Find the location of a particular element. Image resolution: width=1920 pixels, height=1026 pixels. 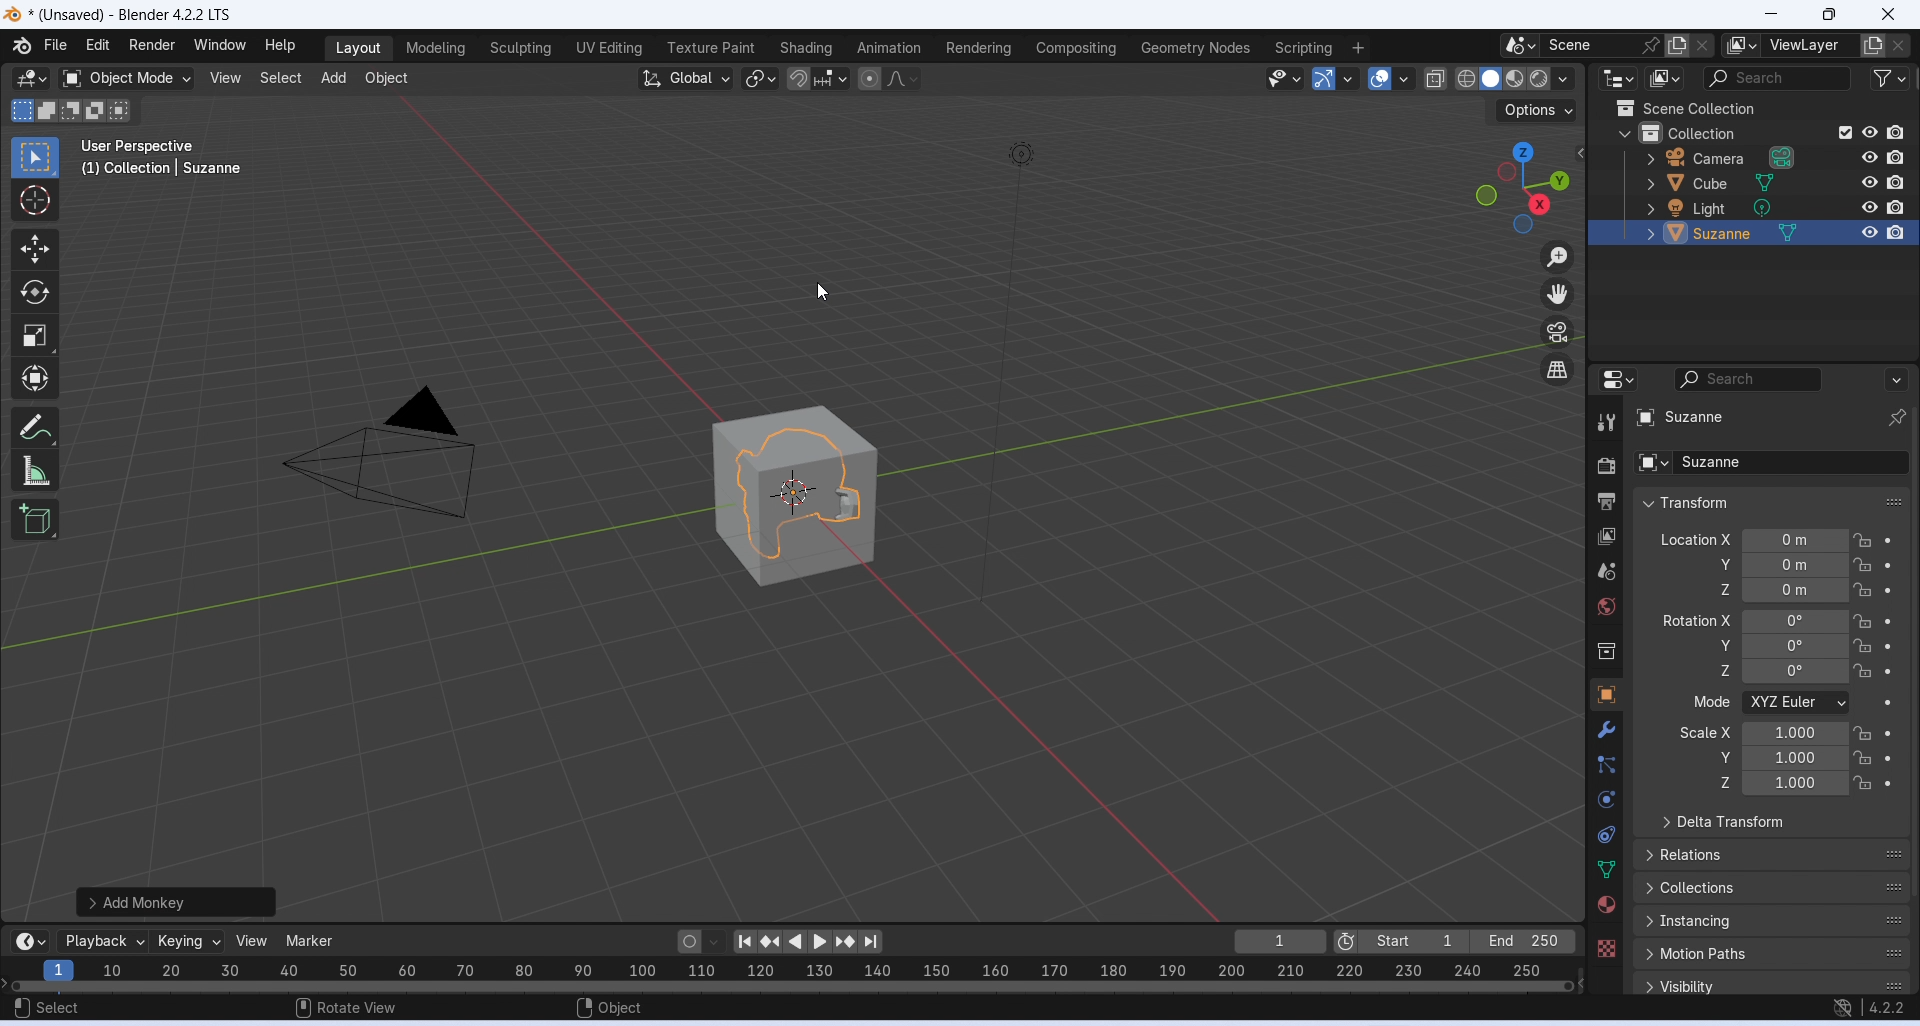

Transform is located at coordinates (34, 377).